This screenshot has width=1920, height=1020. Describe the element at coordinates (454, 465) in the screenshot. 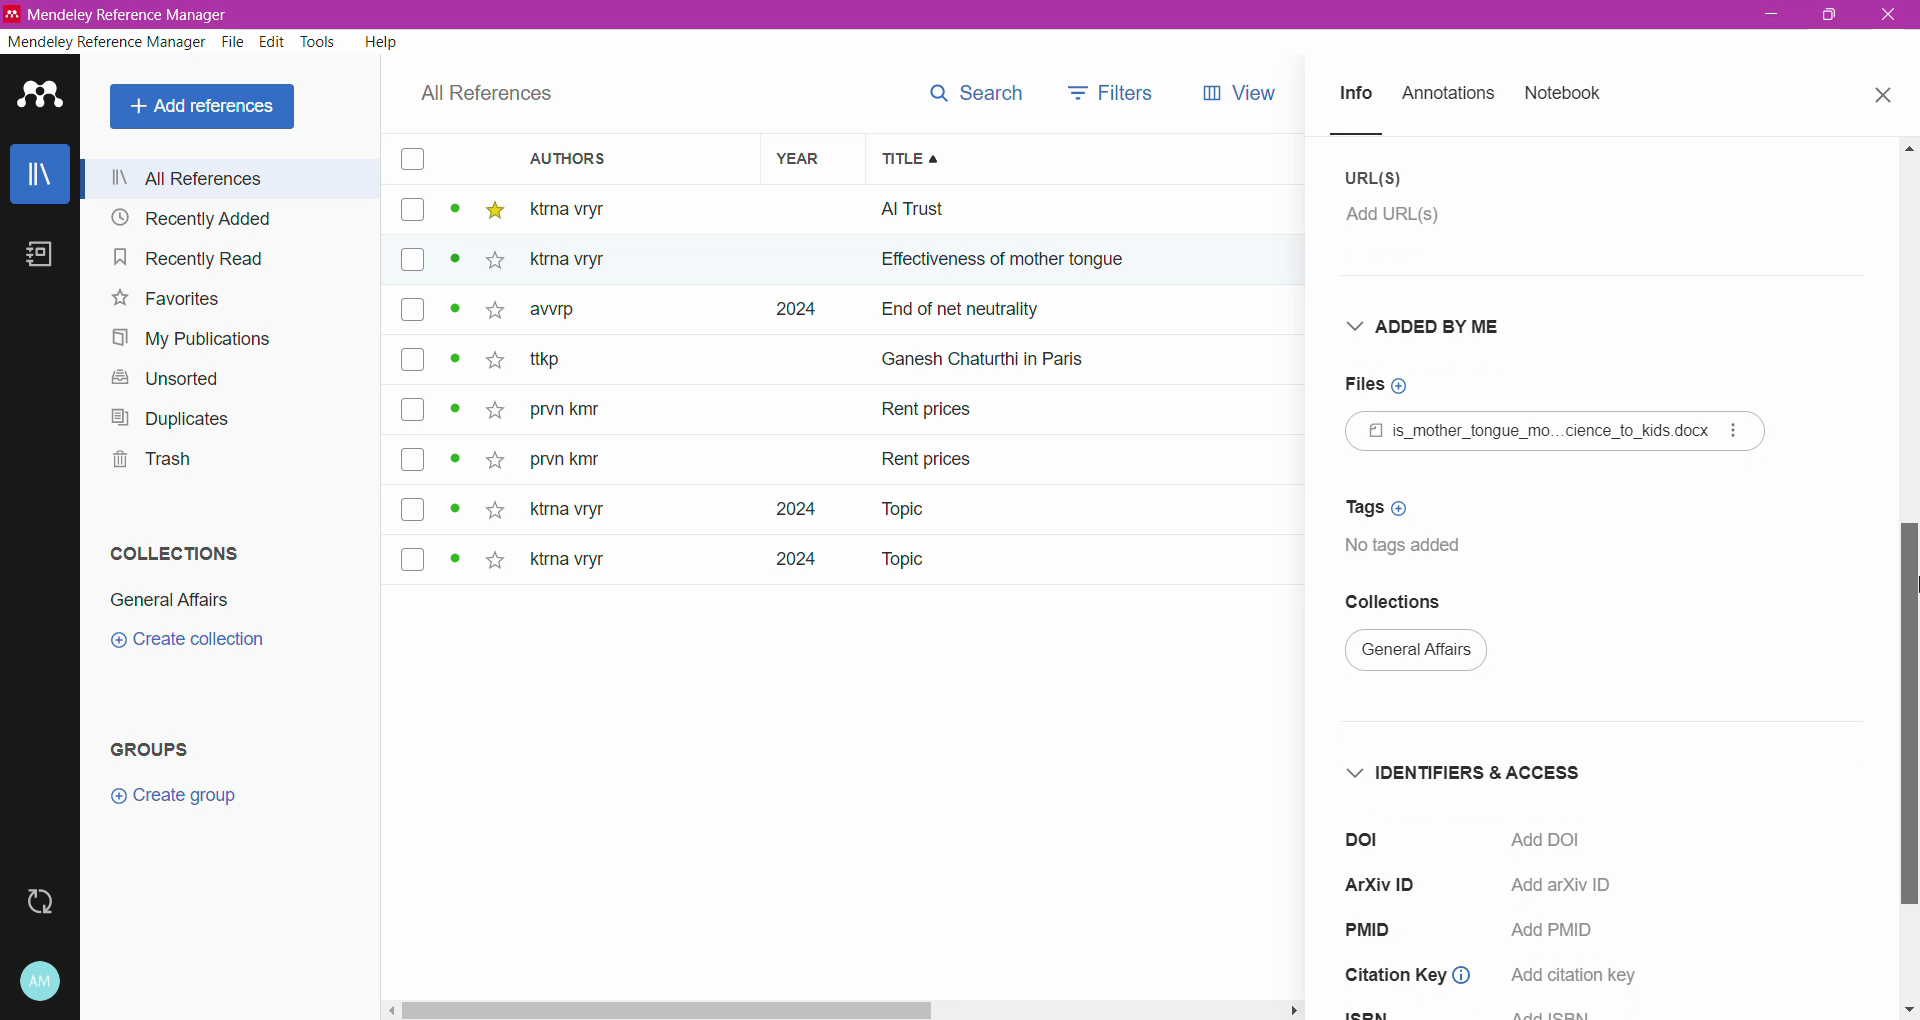

I see `dot ` at that location.